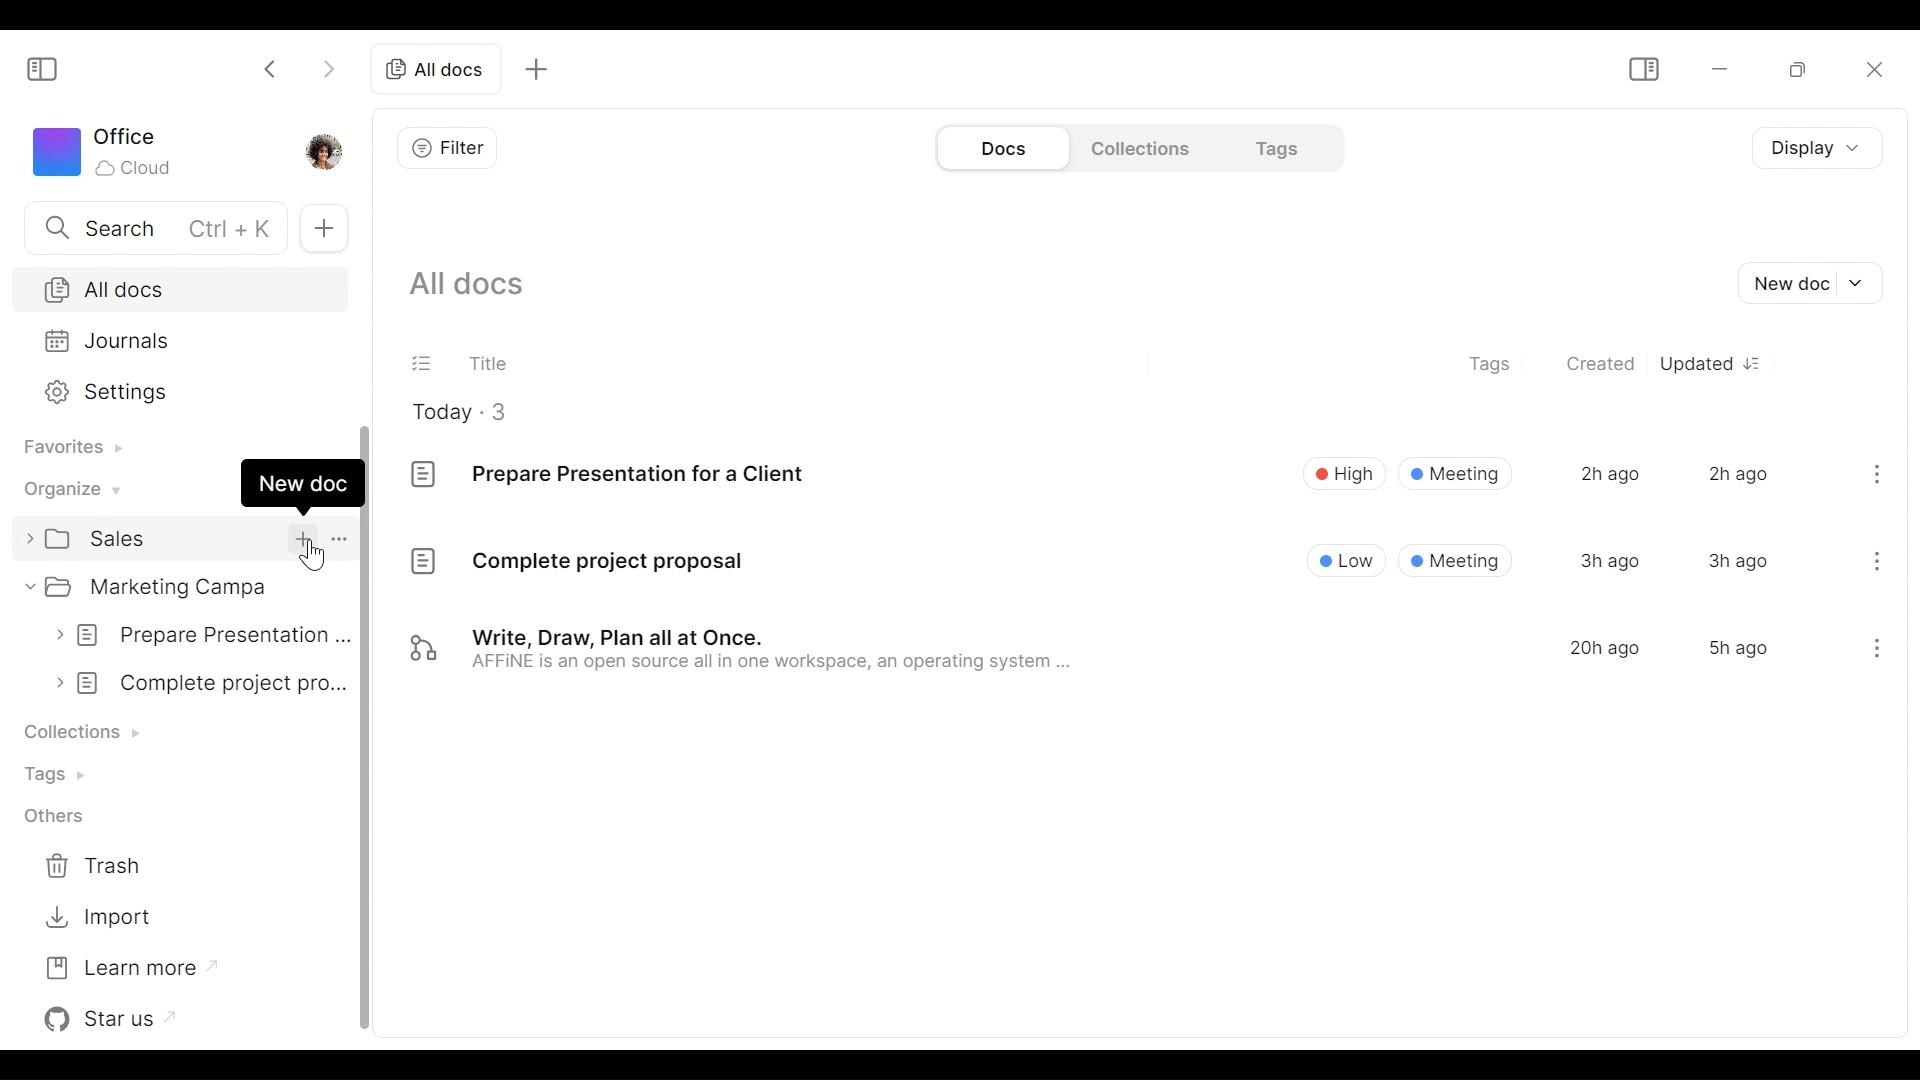 This screenshot has width=1920, height=1080. Describe the element at coordinates (340, 538) in the screenshot. I see `More options` at that location.